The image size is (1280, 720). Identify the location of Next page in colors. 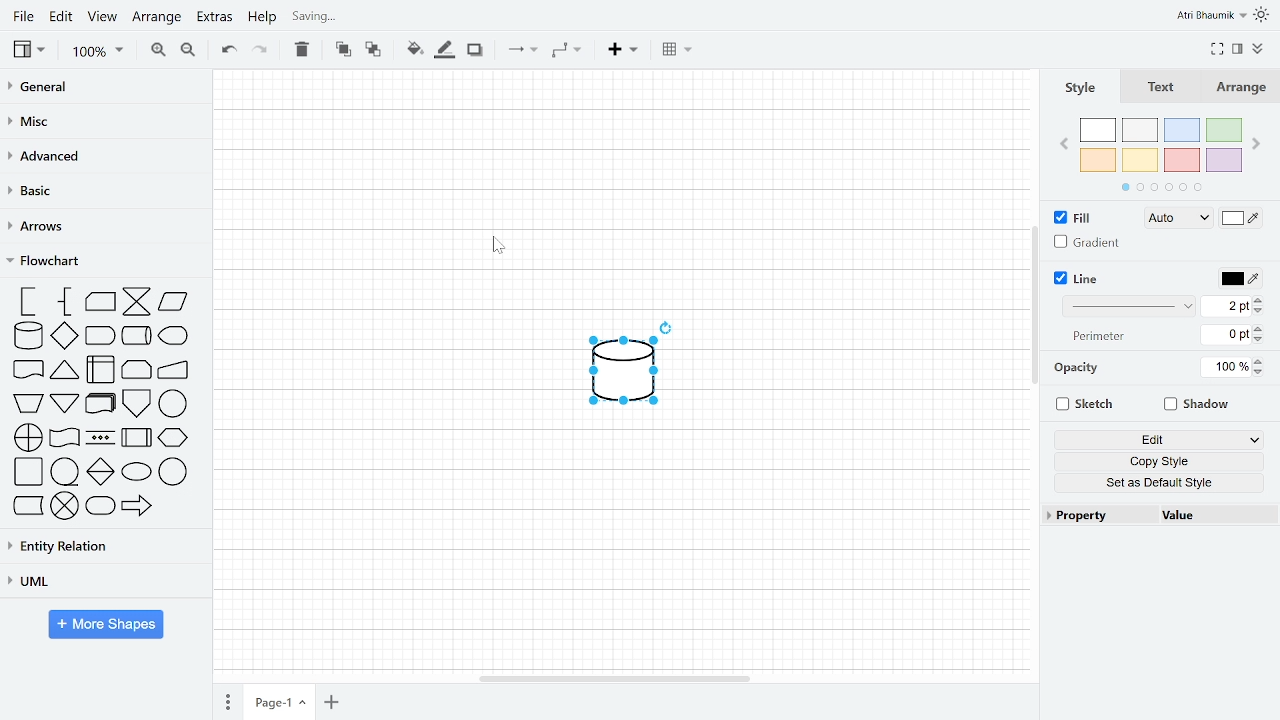
(1261, 141).